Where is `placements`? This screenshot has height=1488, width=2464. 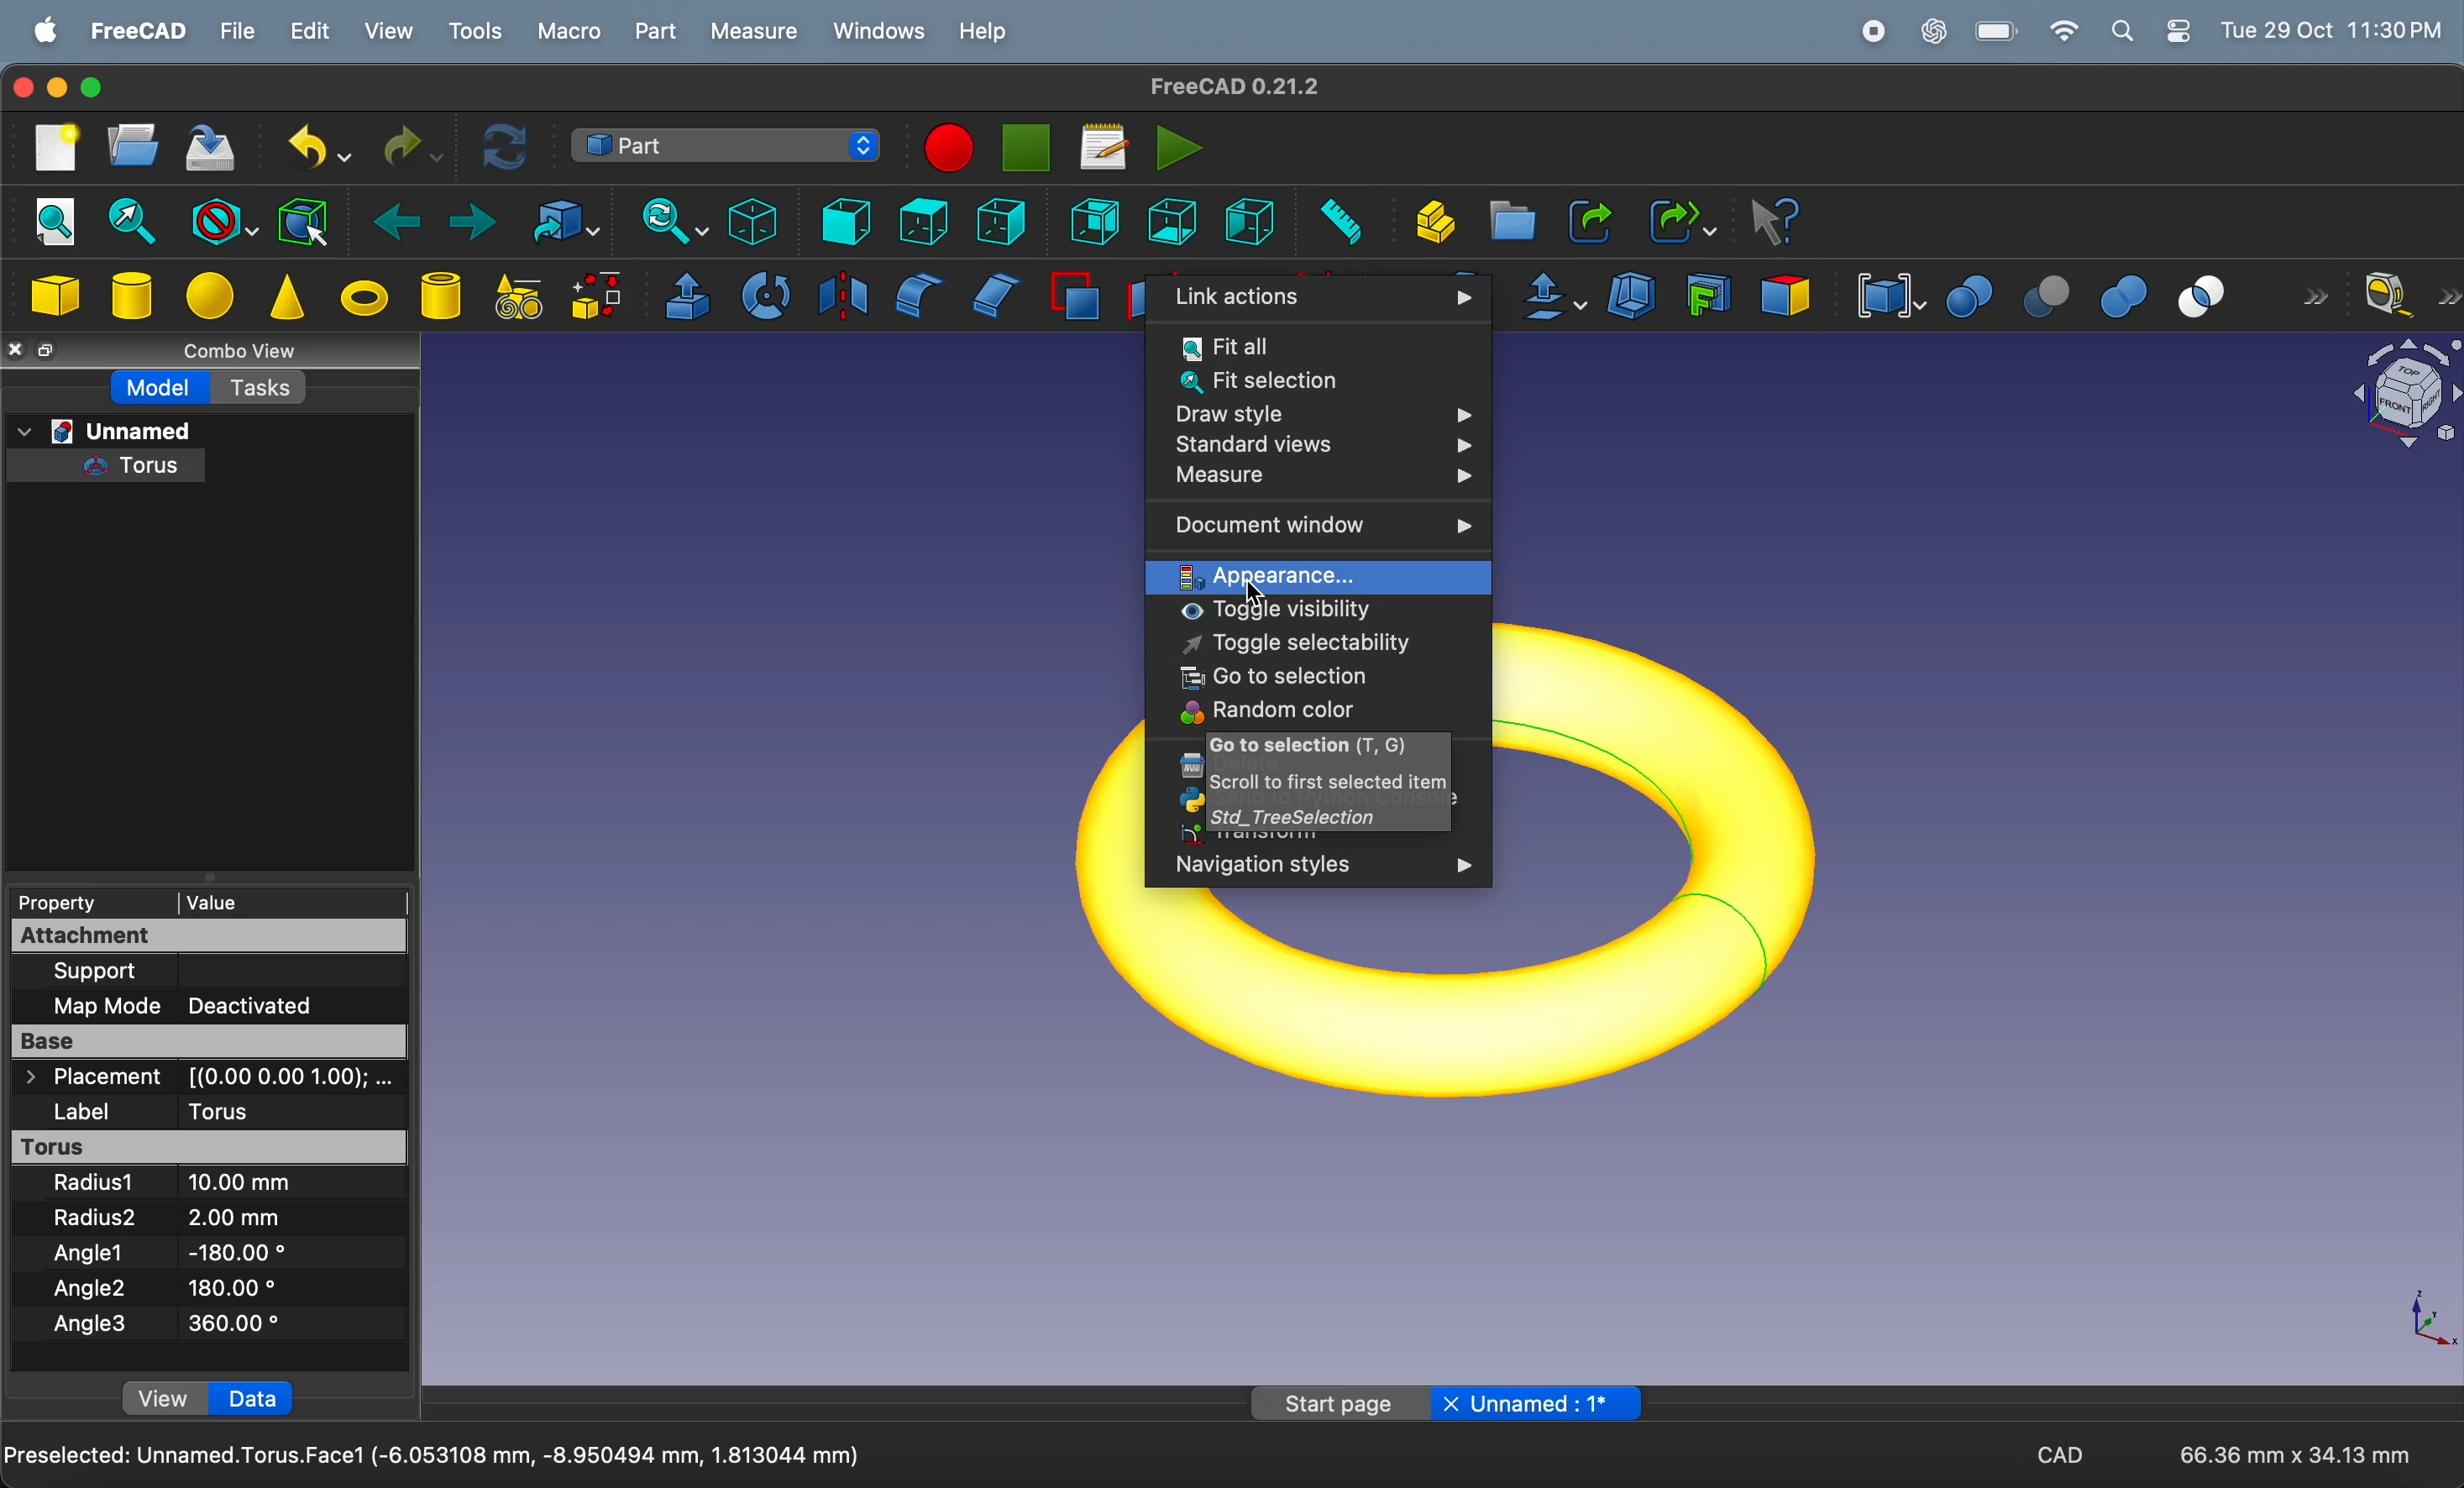 placements is located at coordinates (207, 1077).